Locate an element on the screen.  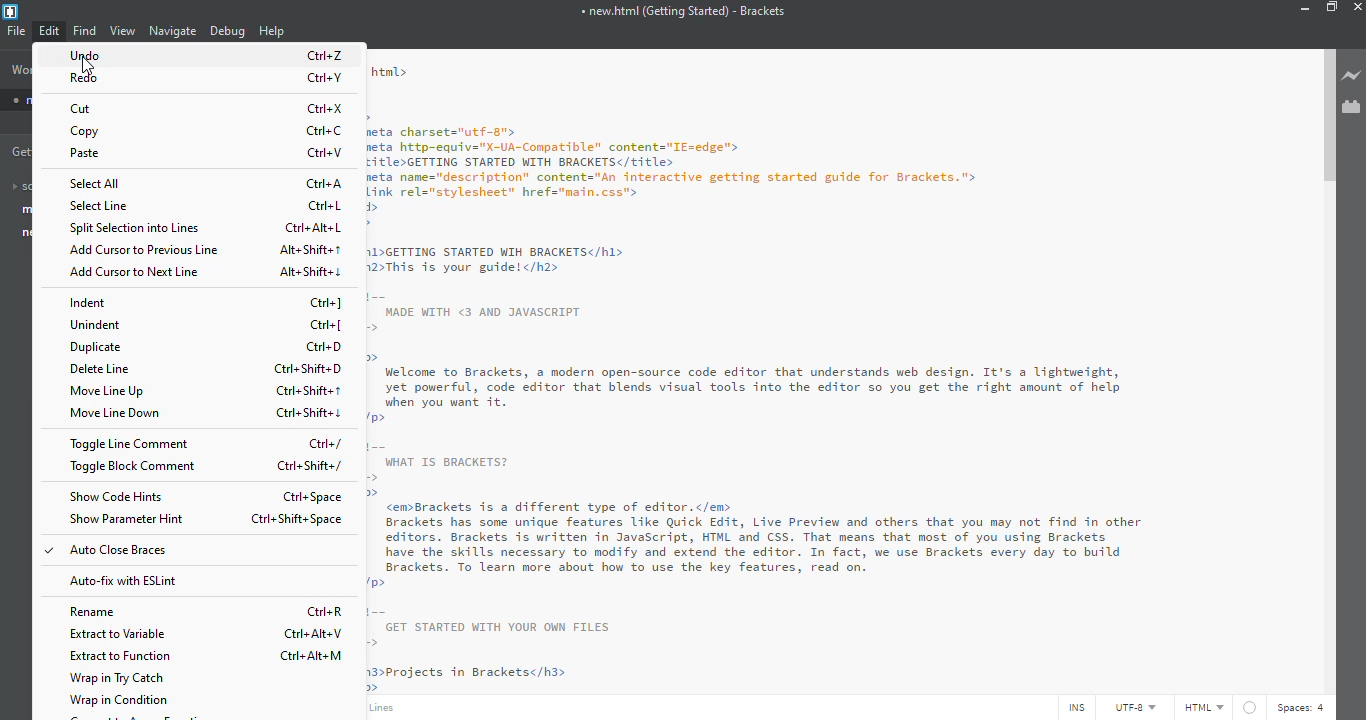
ctrl+shift+d is located at coordinates (309, 369).